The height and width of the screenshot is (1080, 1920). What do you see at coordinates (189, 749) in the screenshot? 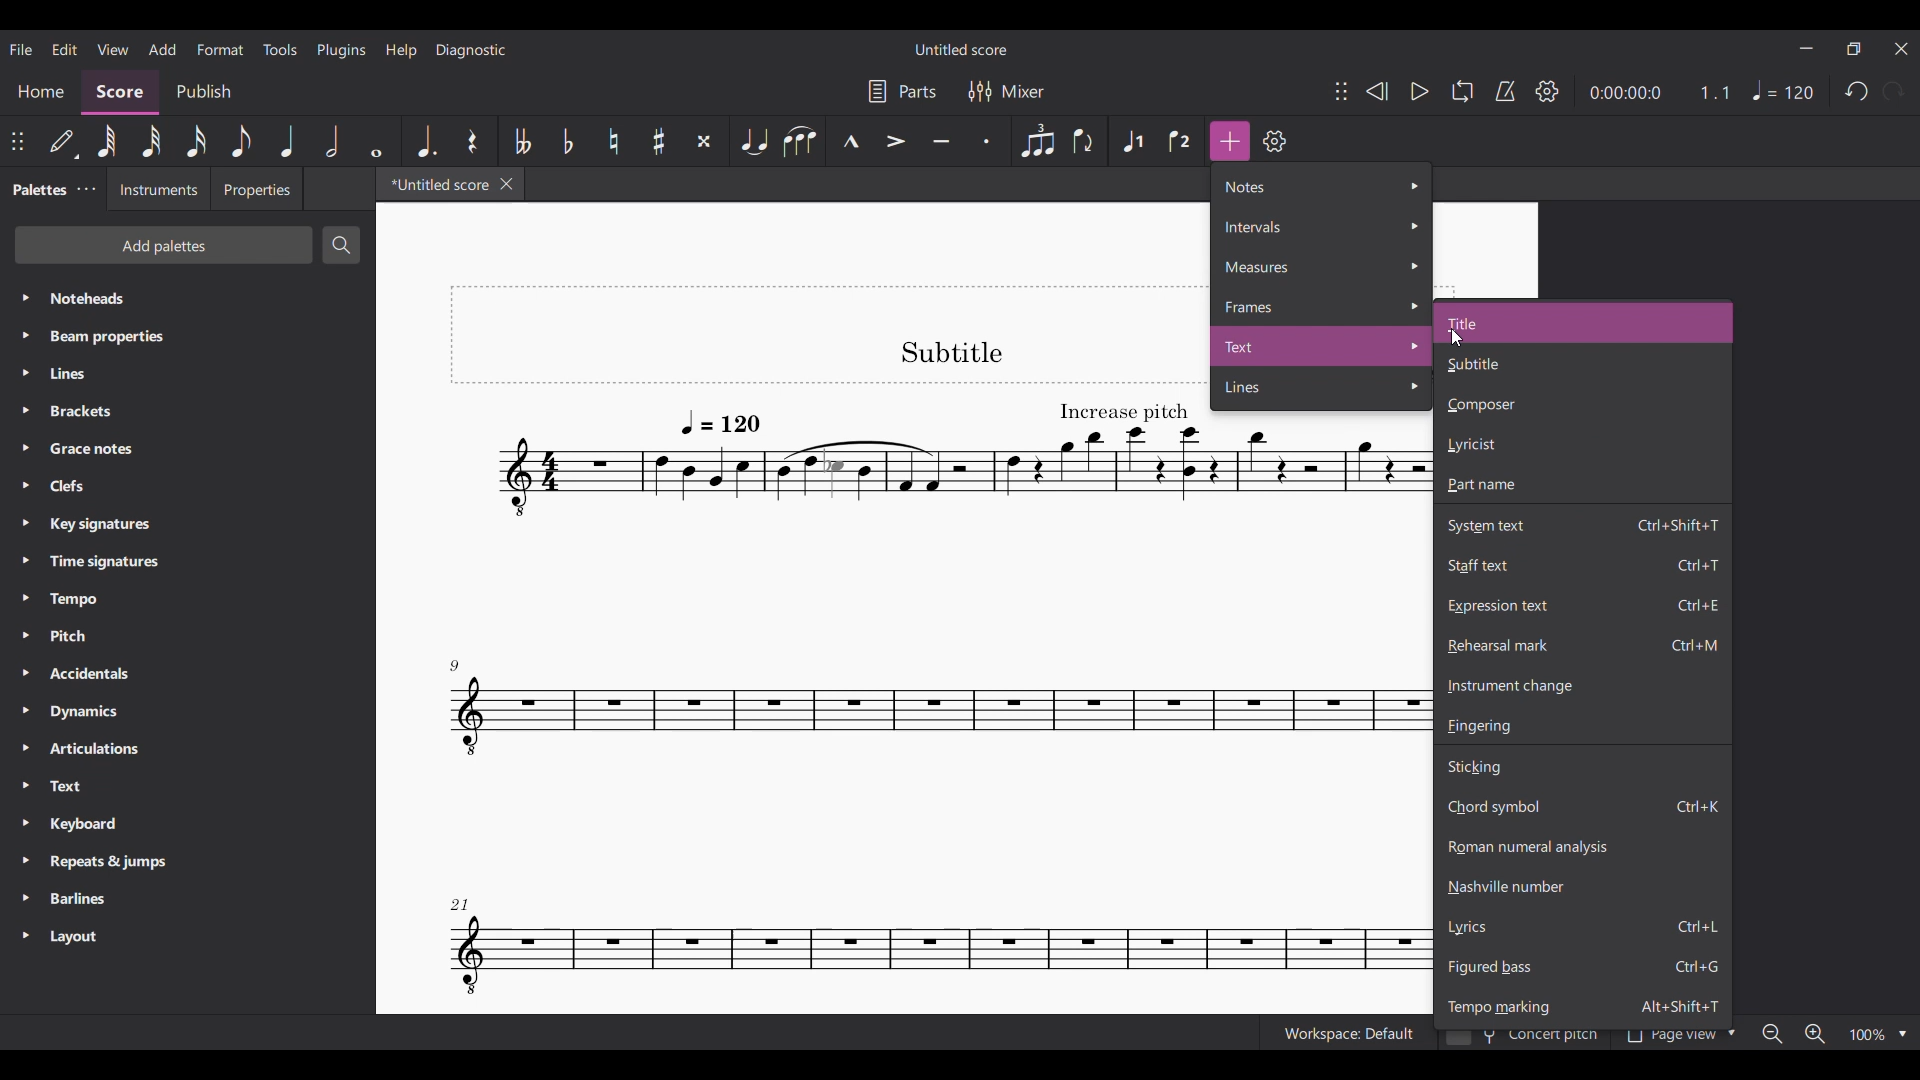
I see `Articulations` at bounding box center [189, 749].